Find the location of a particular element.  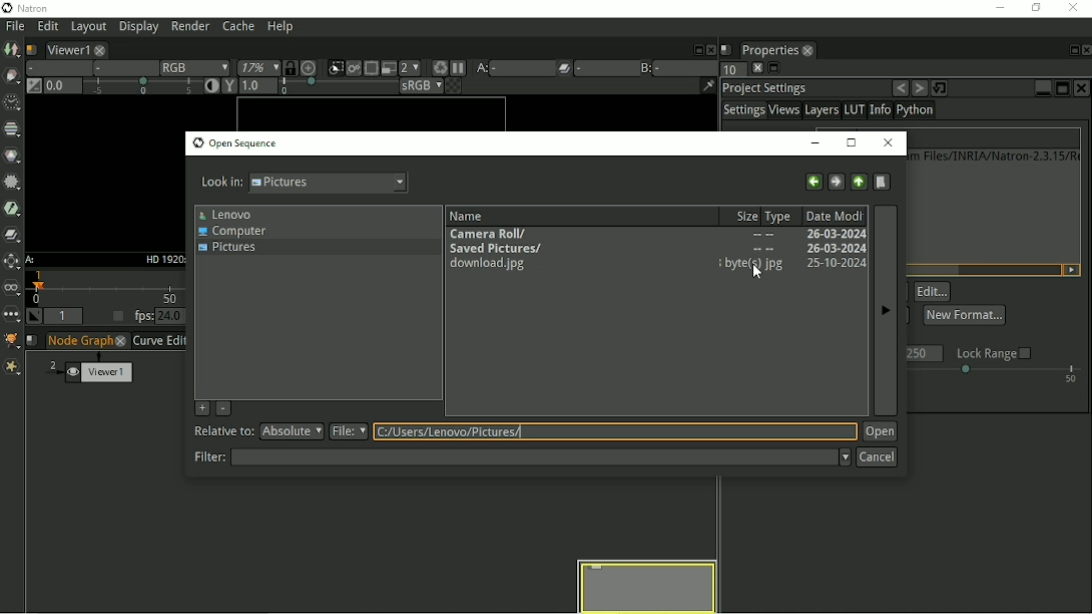

Float pane is located at coordinates (774, 69).